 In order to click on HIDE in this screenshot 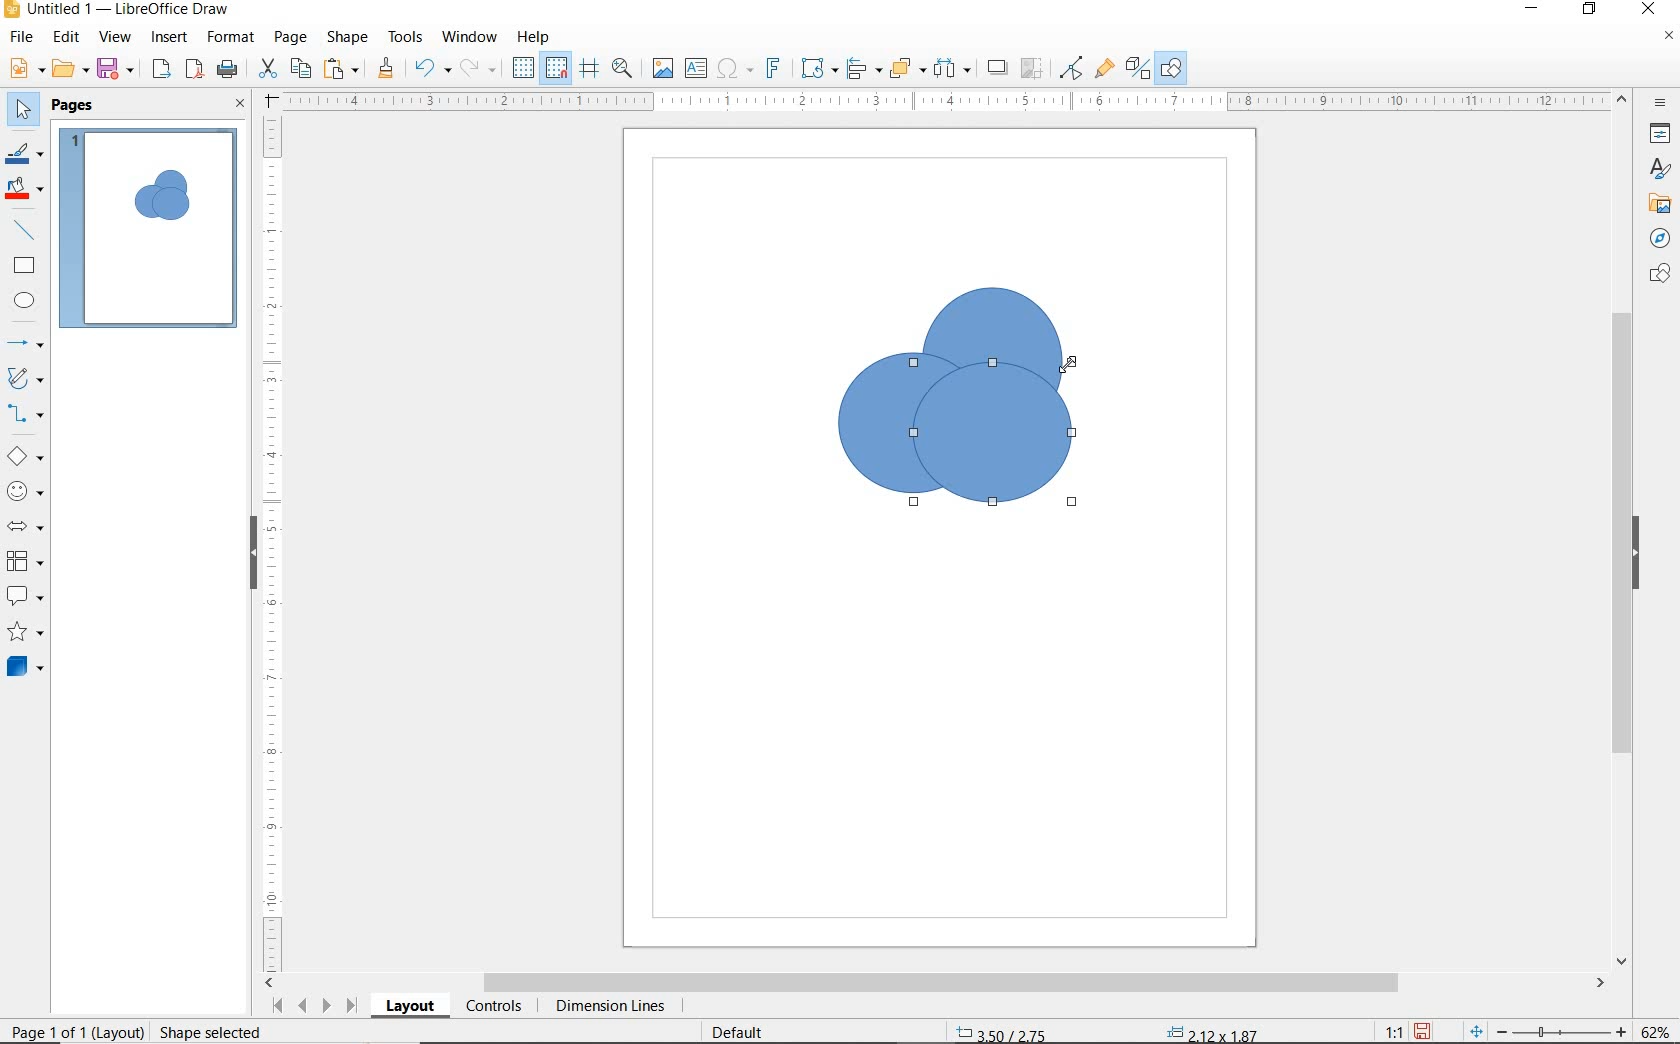, I will do `click(250, 550)`.